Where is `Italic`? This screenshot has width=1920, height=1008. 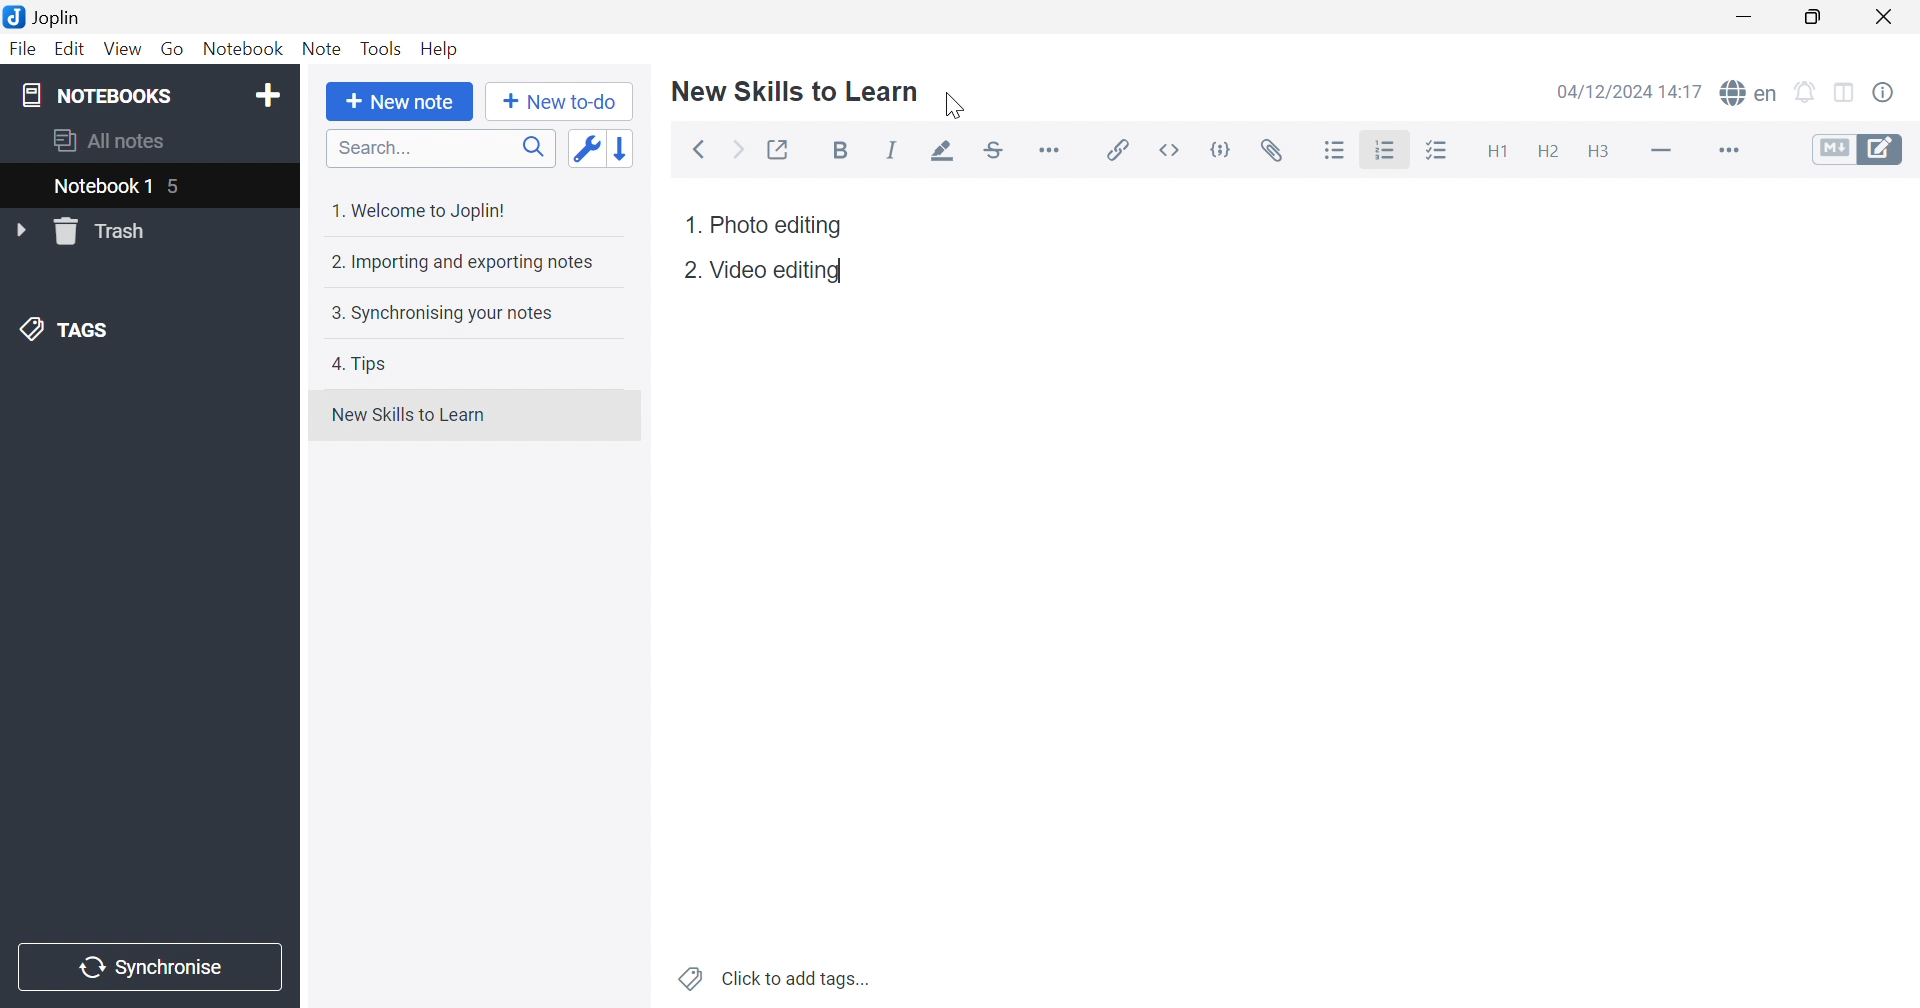 Italic is located at coordinates (892, 150).